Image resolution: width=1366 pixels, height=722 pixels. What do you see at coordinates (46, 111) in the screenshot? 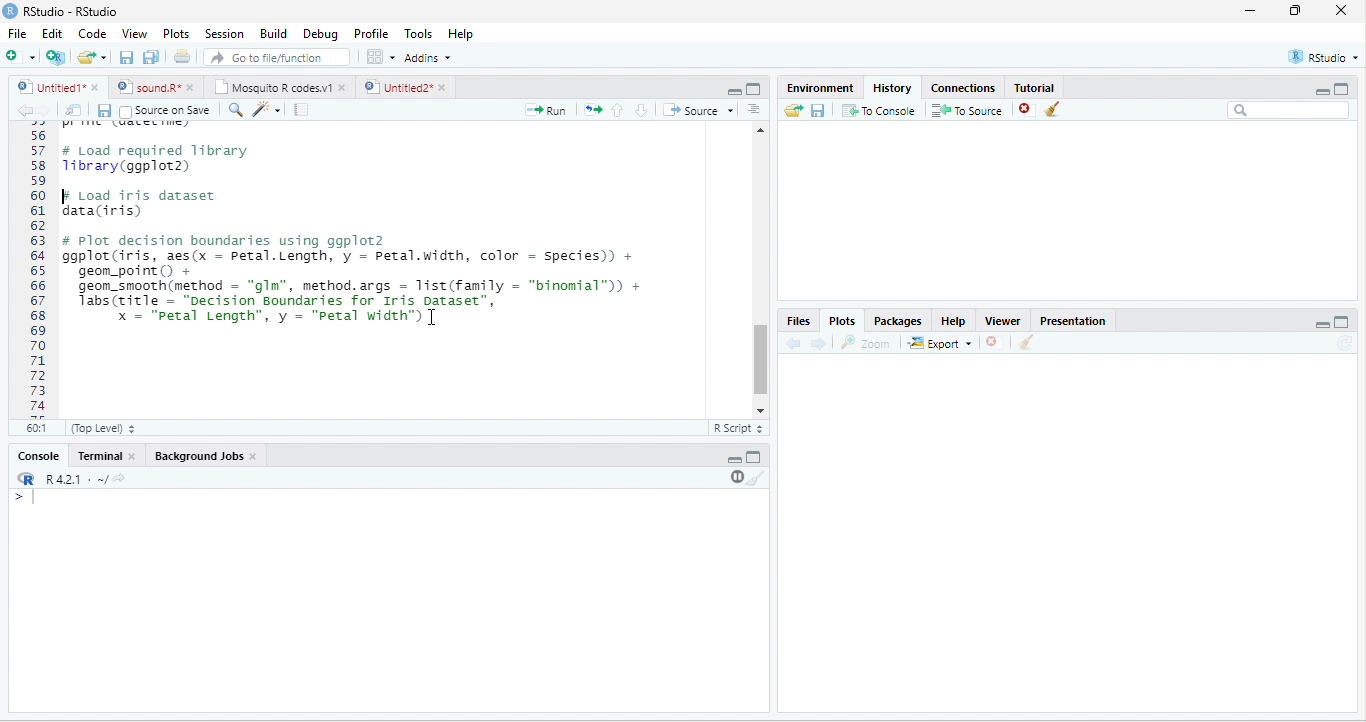
I see `forward` at bounding box center [46, 111].